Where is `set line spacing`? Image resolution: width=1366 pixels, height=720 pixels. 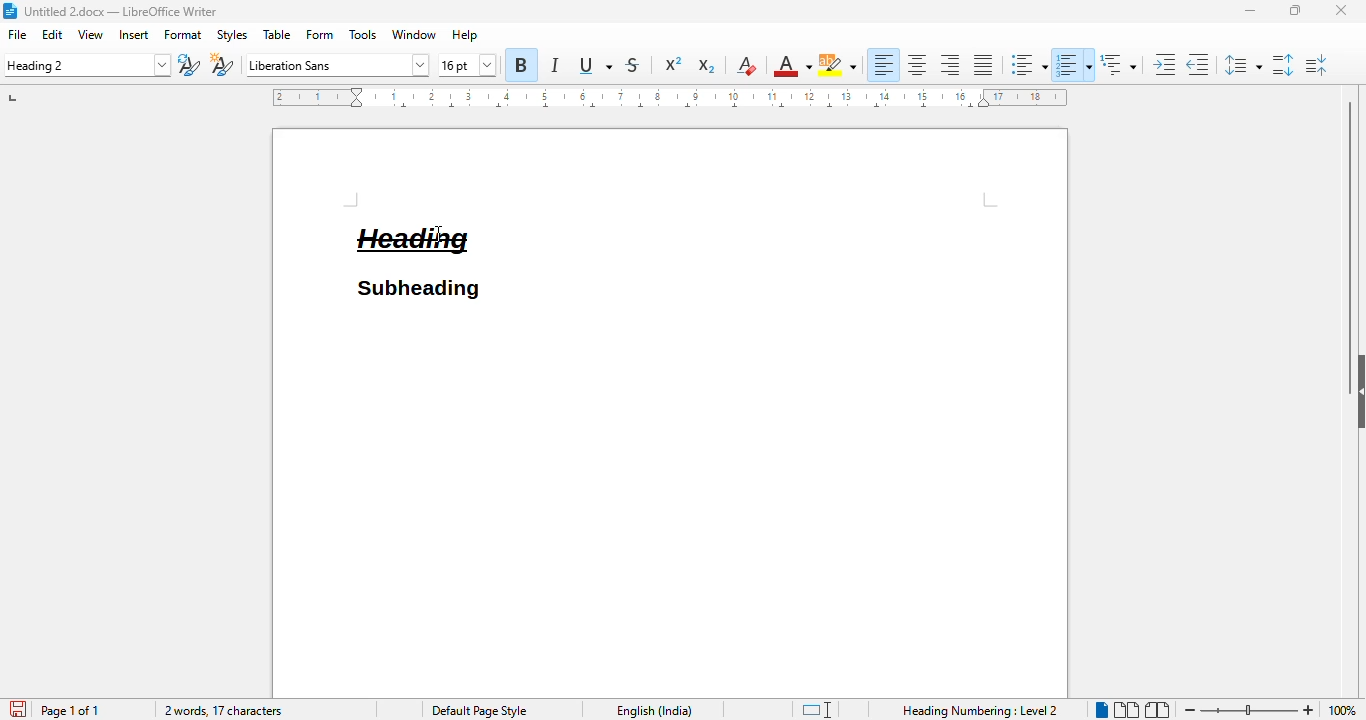 set line spacing is located at coordinates (1240, 65).